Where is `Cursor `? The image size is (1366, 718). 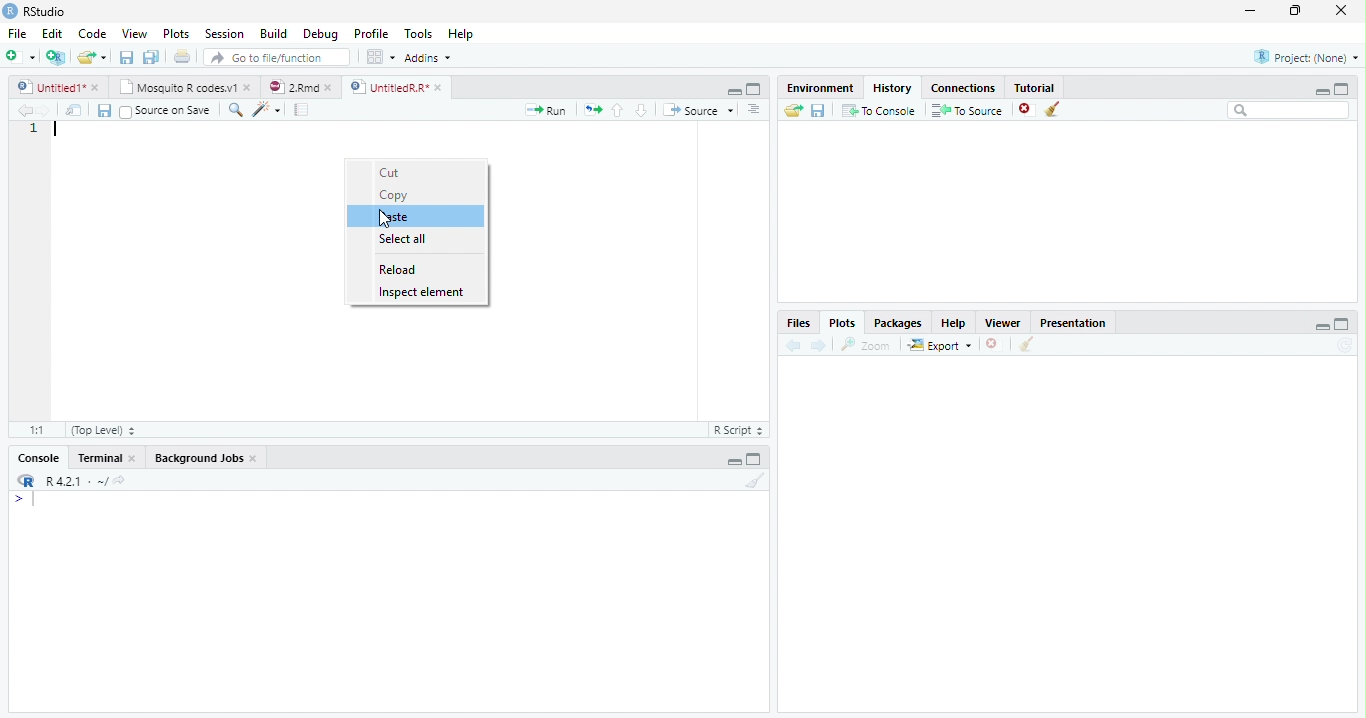 Cursor  is located at coordinates (385, 220).